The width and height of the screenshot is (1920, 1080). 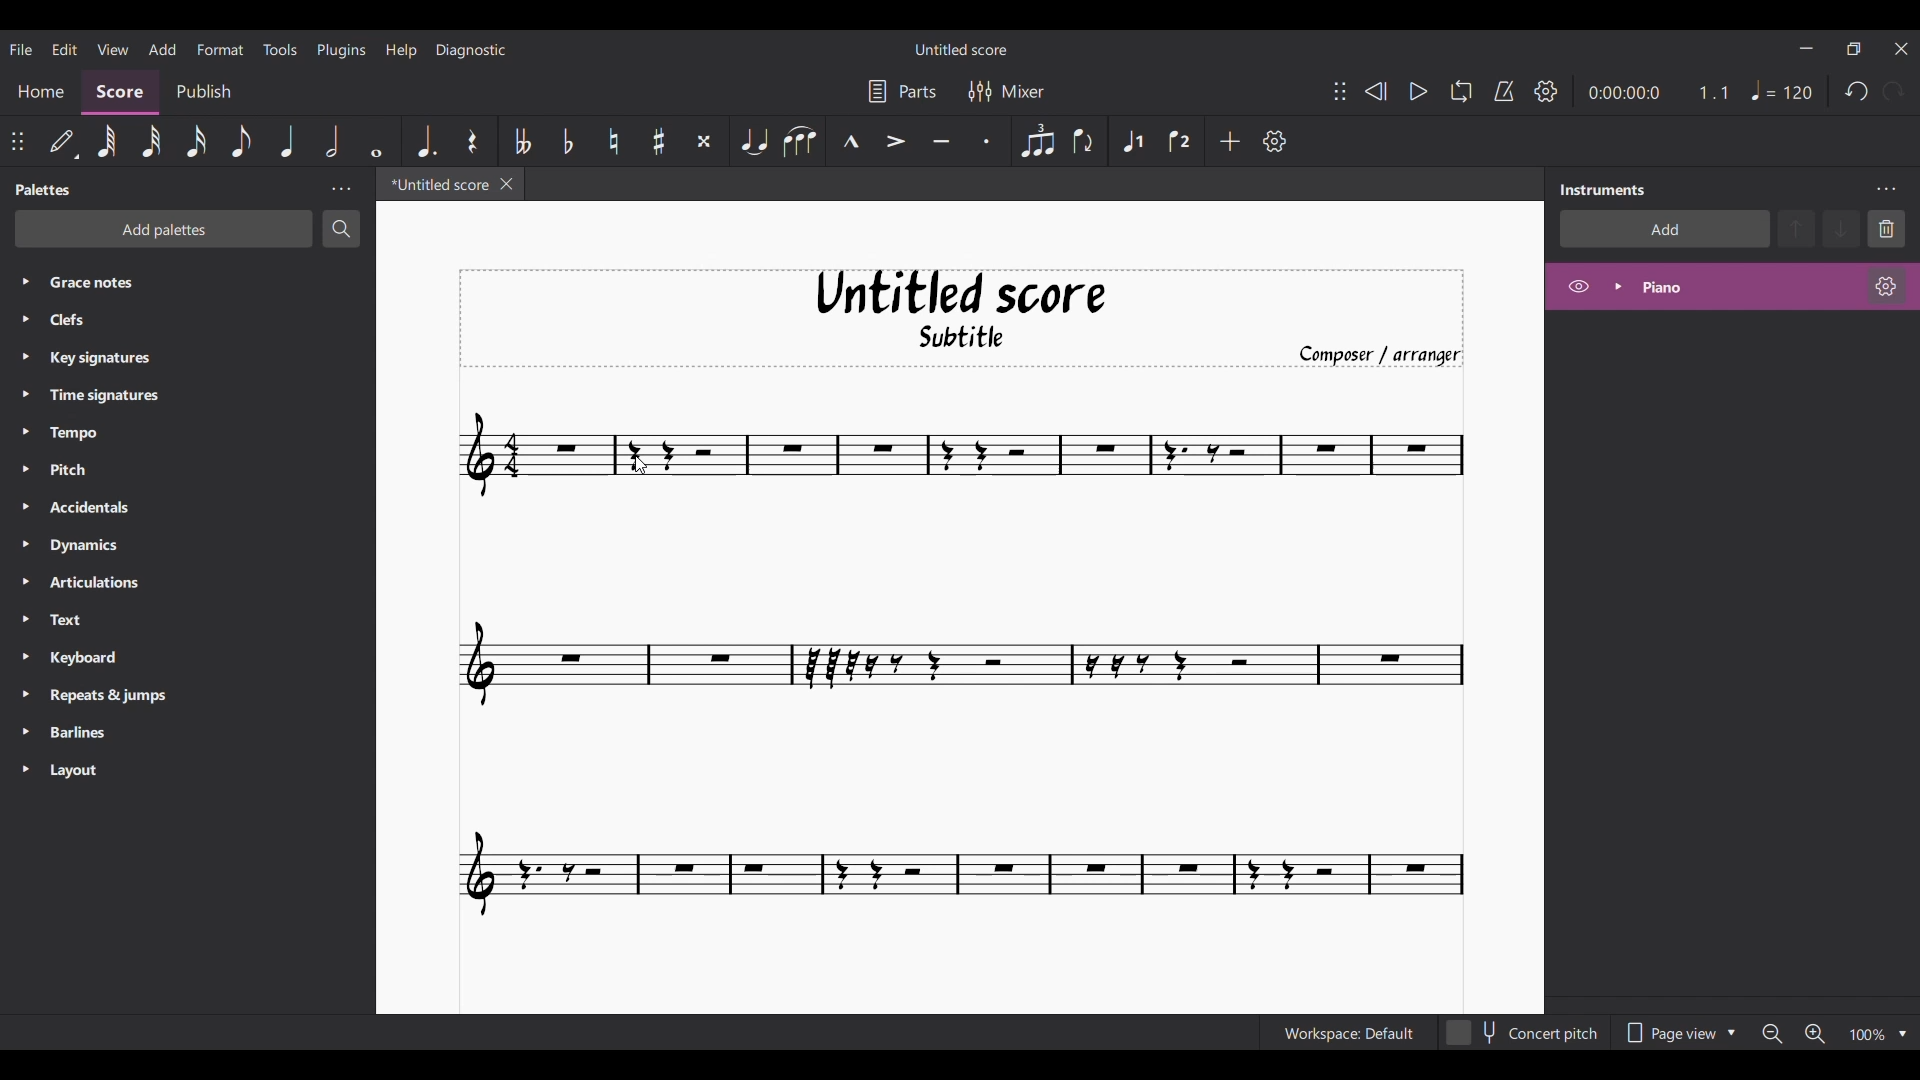 What do you see at coordinates (1340, 91) in the screenshot?
I see `Change position of toolbar attached` at bounding box center [1340, 91].